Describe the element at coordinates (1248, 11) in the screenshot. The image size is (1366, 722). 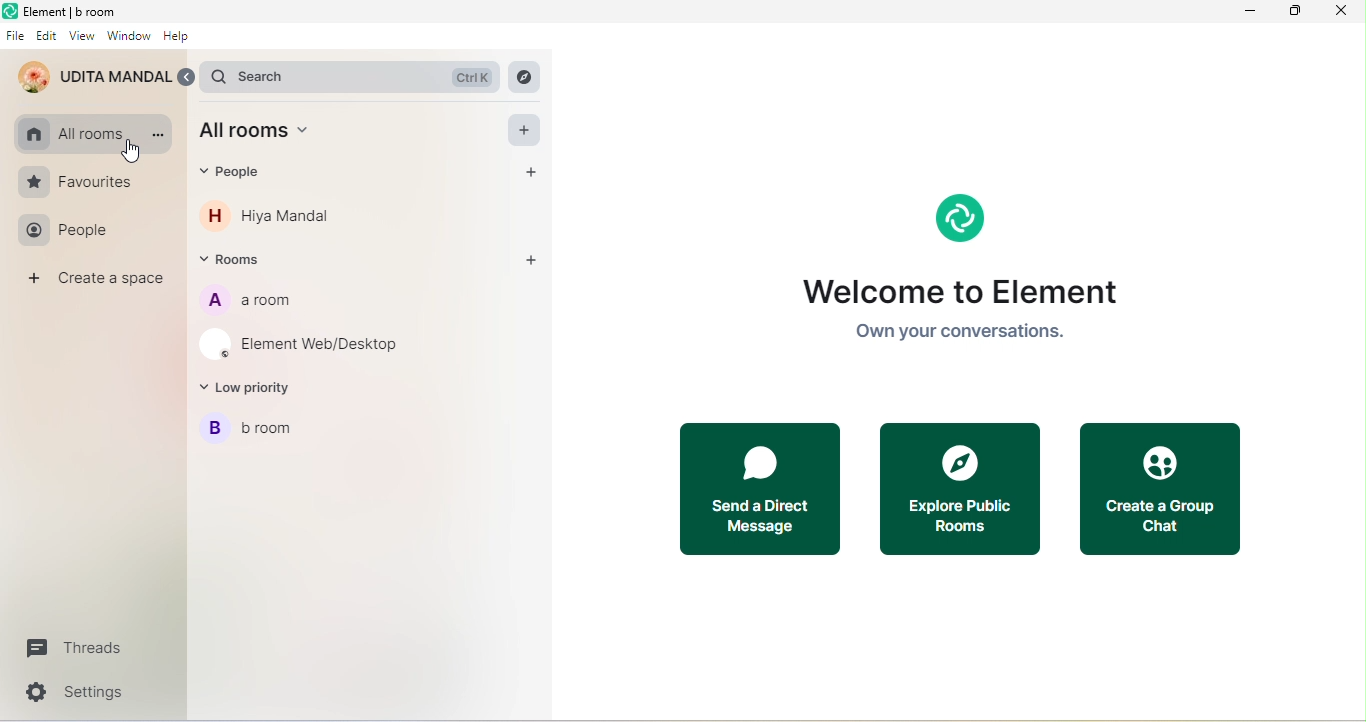
I see `minimize` at that location.